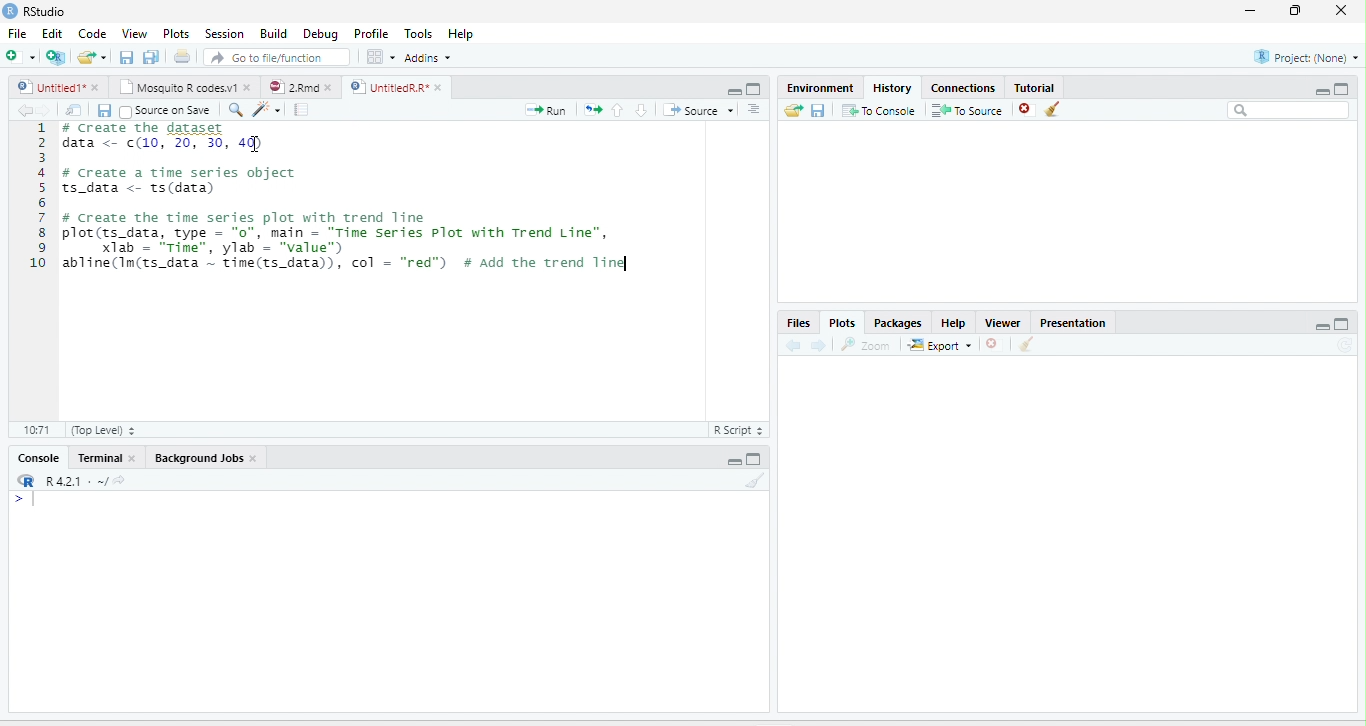 The image size is (1366, 726). Describe the element at coordinates (51, 33) in the screenshot. I see `Edit` at that location.